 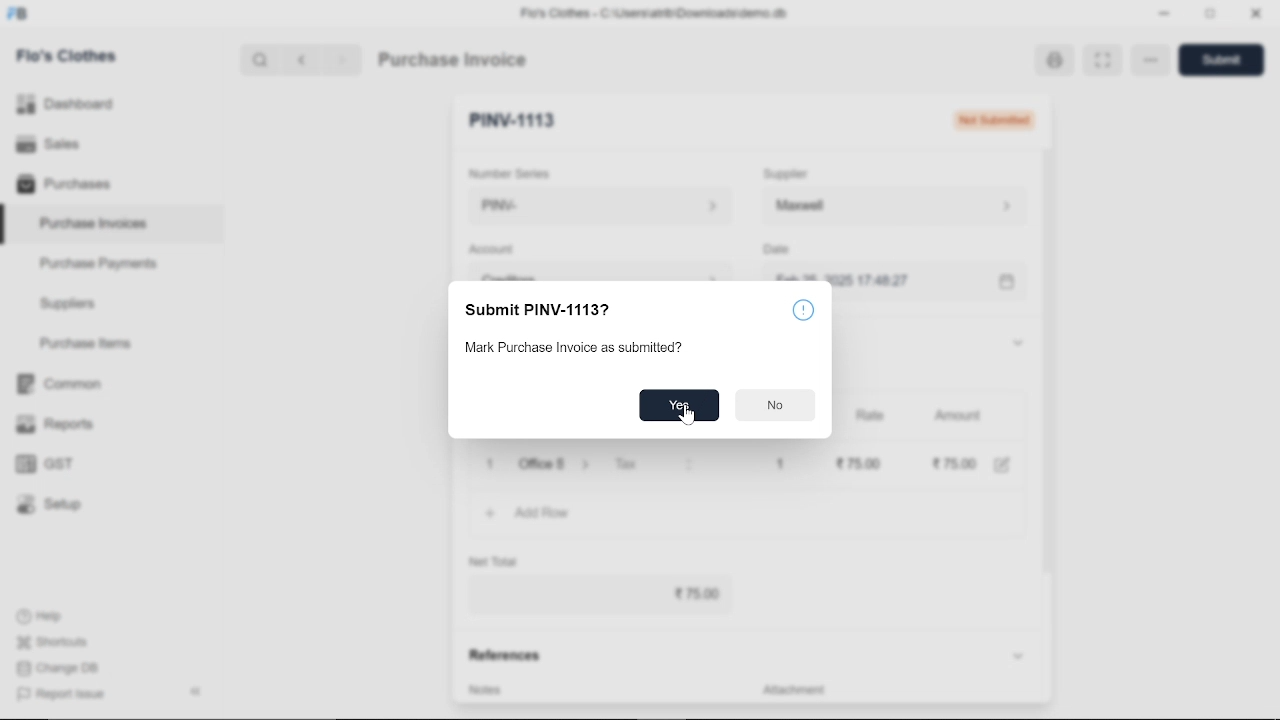 What do you see at coordinates (538, 311) in the screenshot?
I see `Submit PINV-1113?` at bounding box center [538, 311].